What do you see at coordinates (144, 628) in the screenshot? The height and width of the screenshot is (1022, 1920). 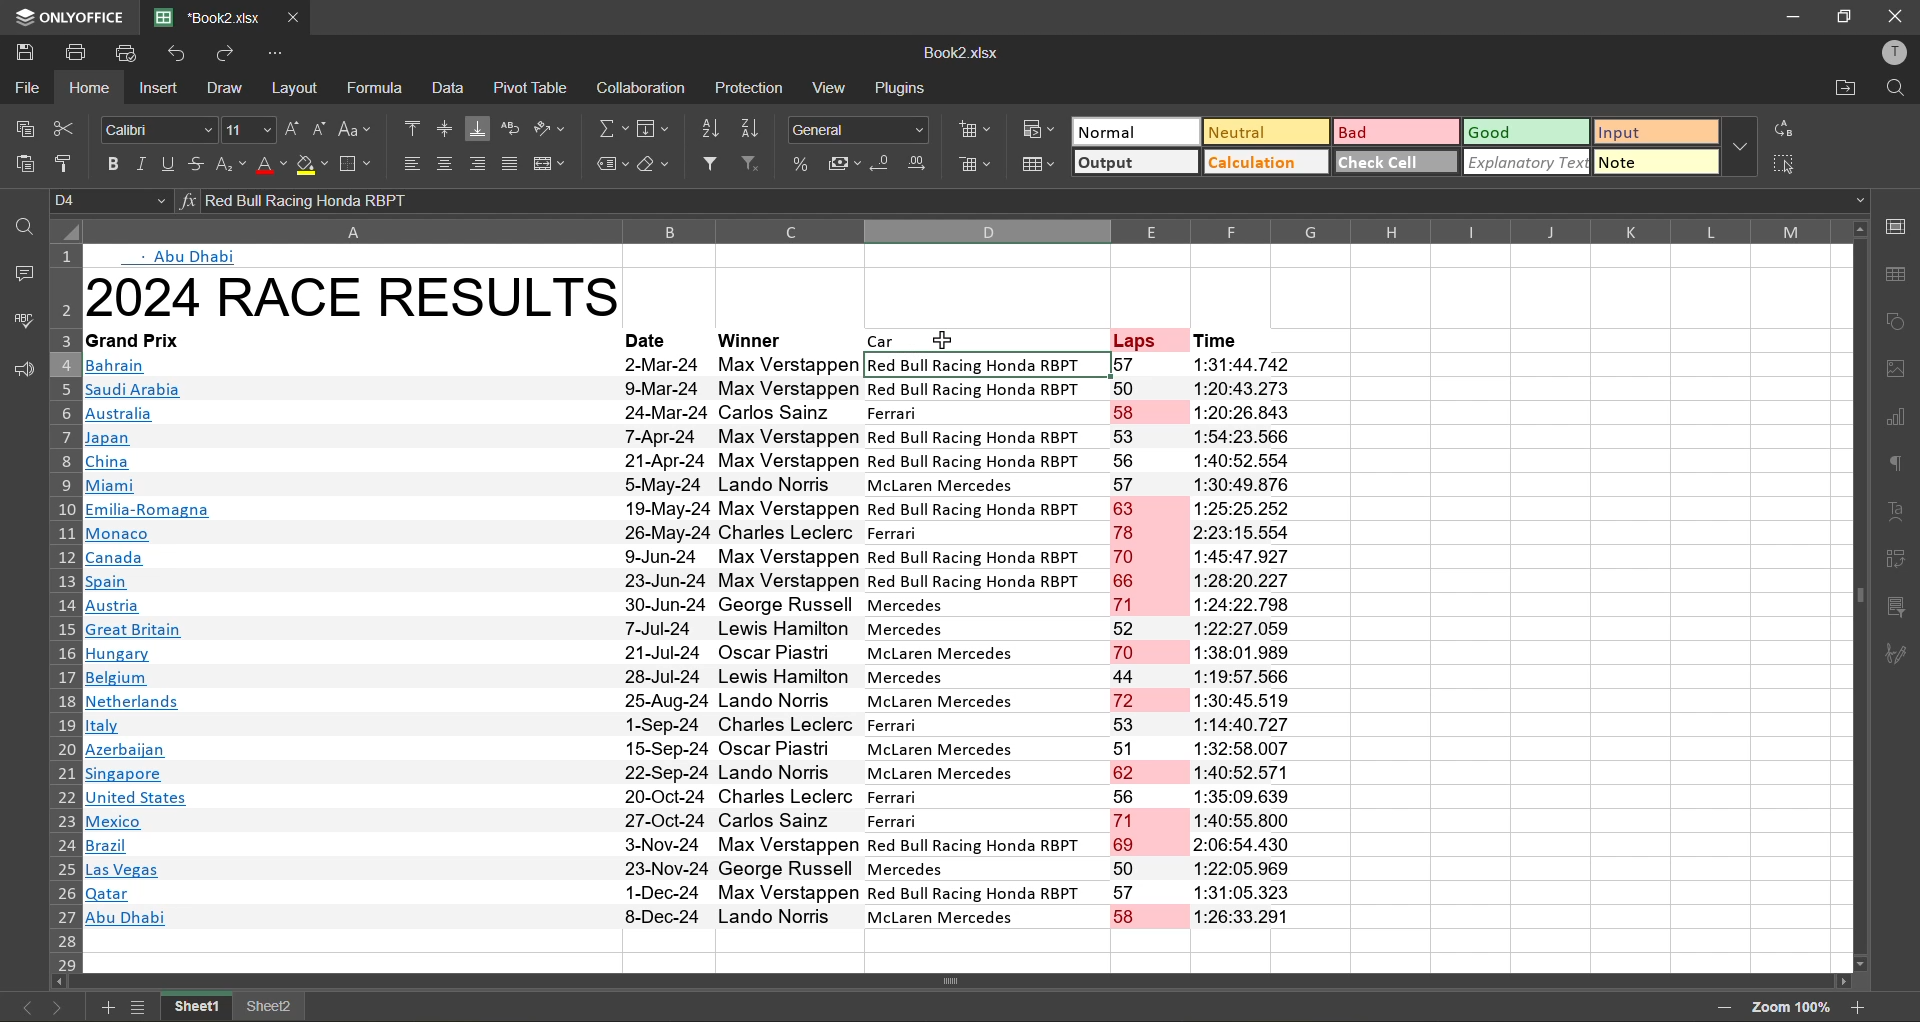 I see `Links` at bounding box center [144, 628].